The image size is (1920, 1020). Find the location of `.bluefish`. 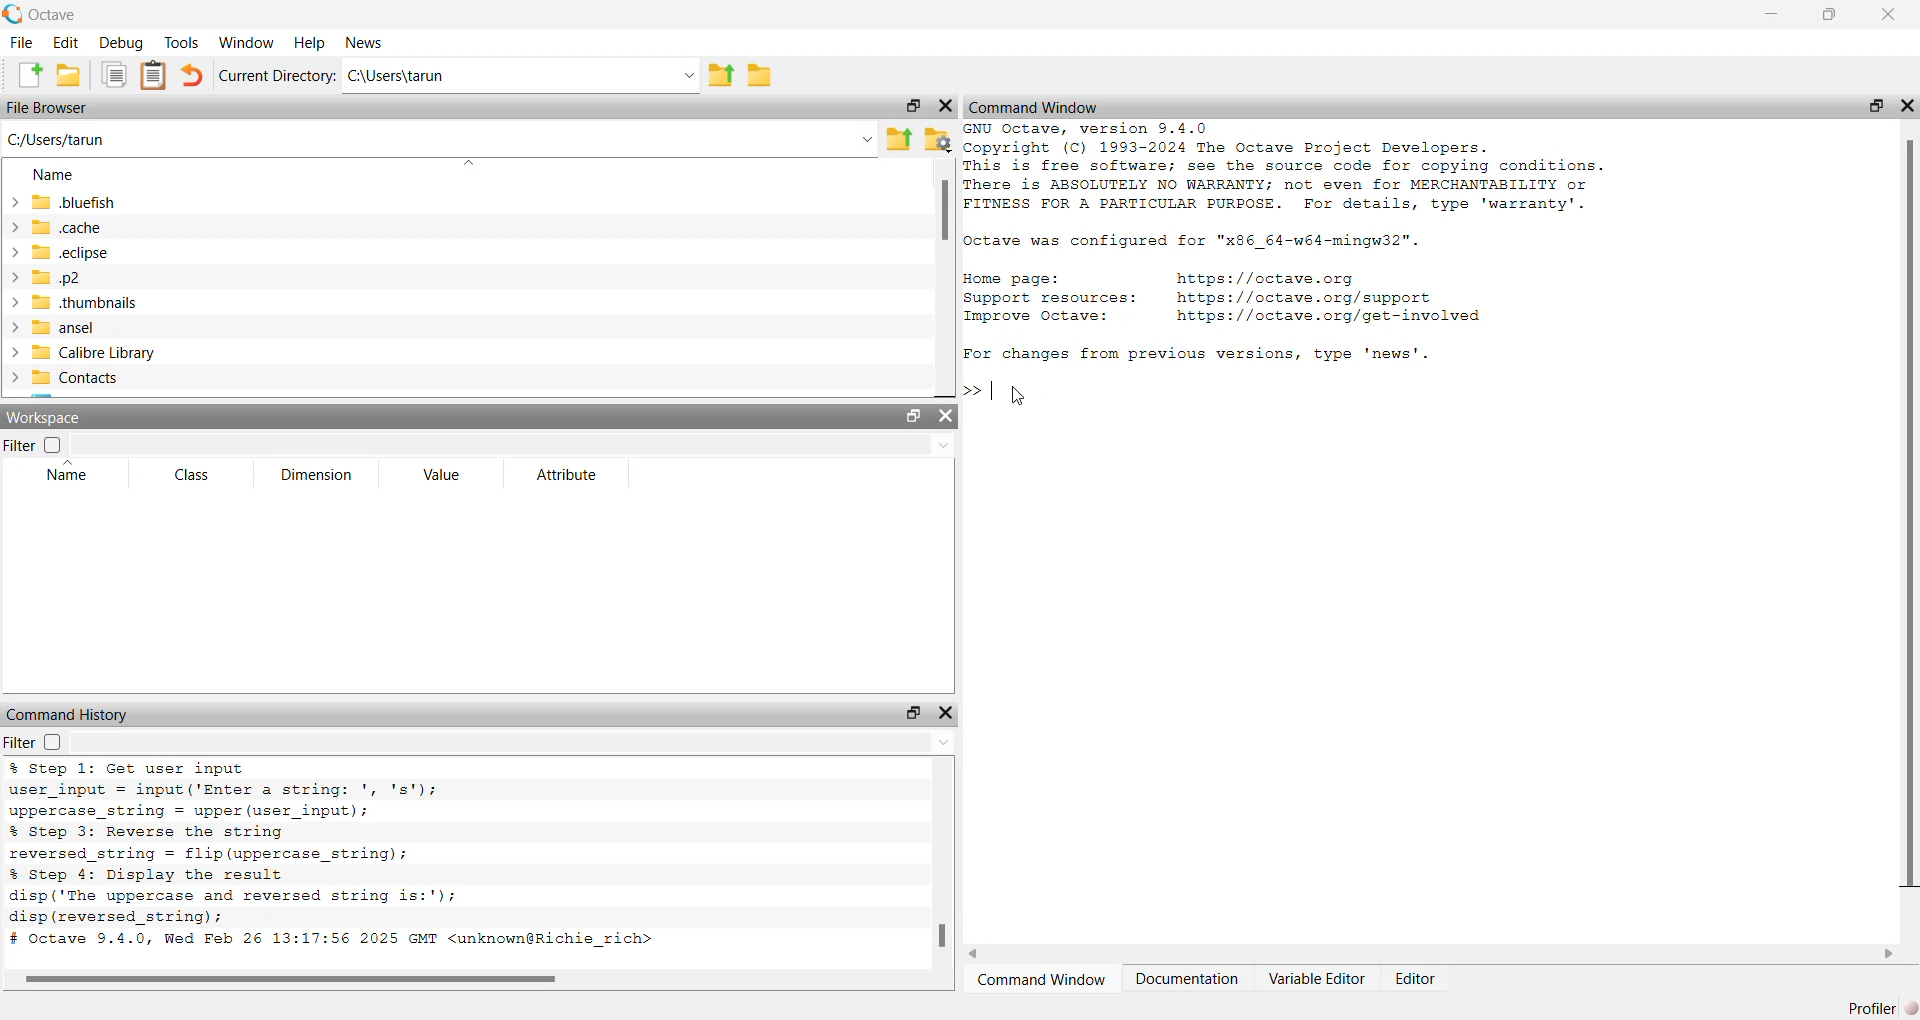

.bluefish is located at coordinates (144, 202).